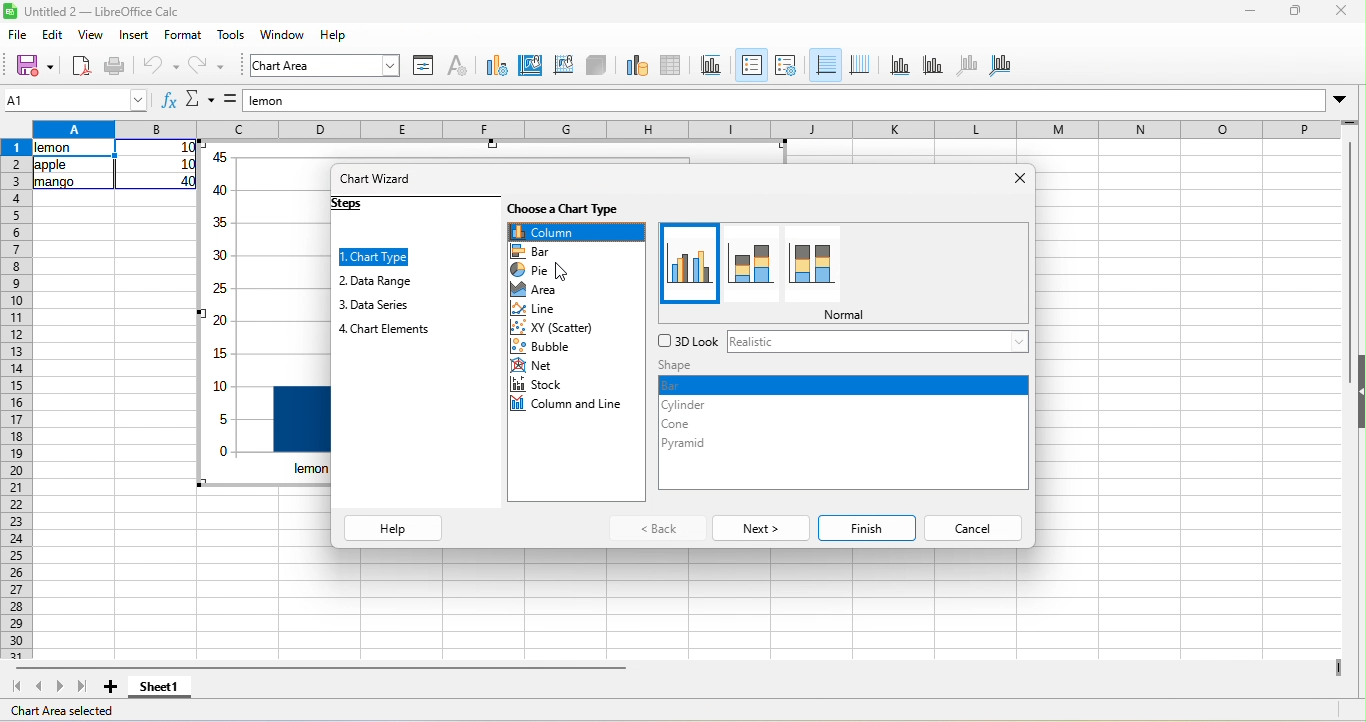 Image resolution: width=1366 pixels, height=722 pixels. Describe the element at coordinates (188, 148) in the screenshot. I see `10` at that location.